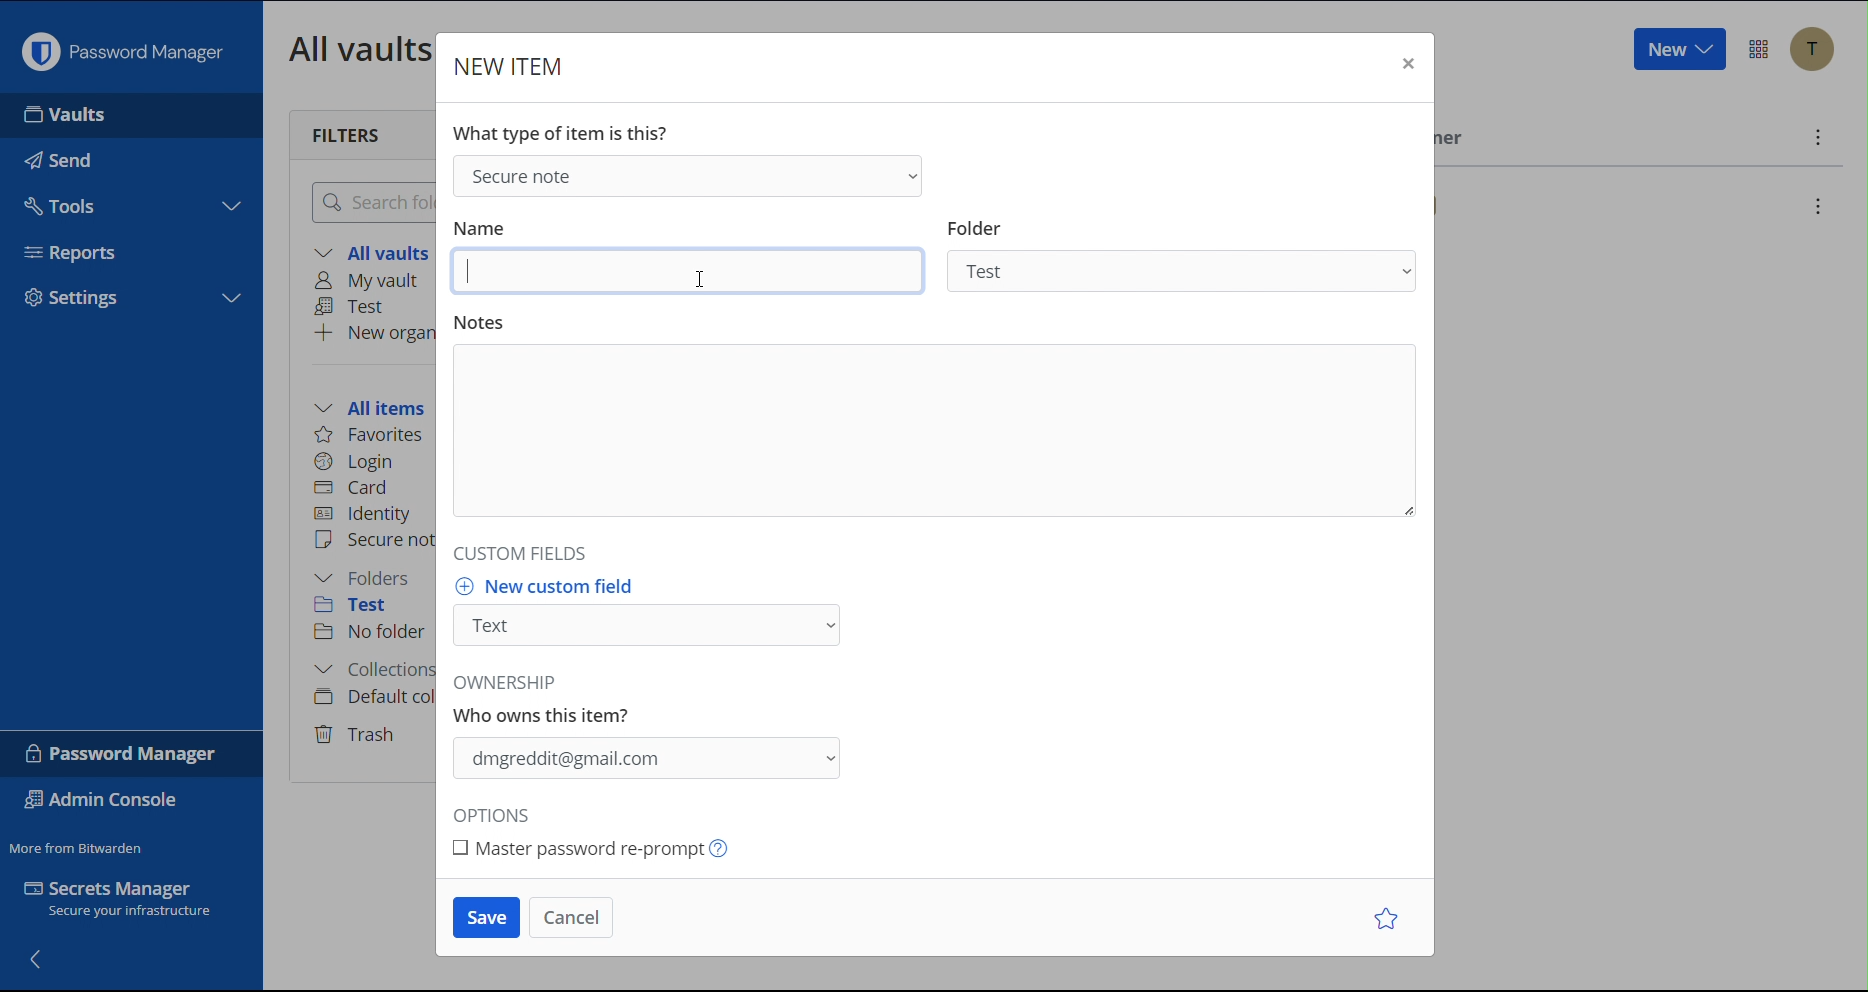 The width and height of the screenshot is (1868, 992). Describe the element at coordinates (369, 672) in the screenshot. I see `Collections` at that location.